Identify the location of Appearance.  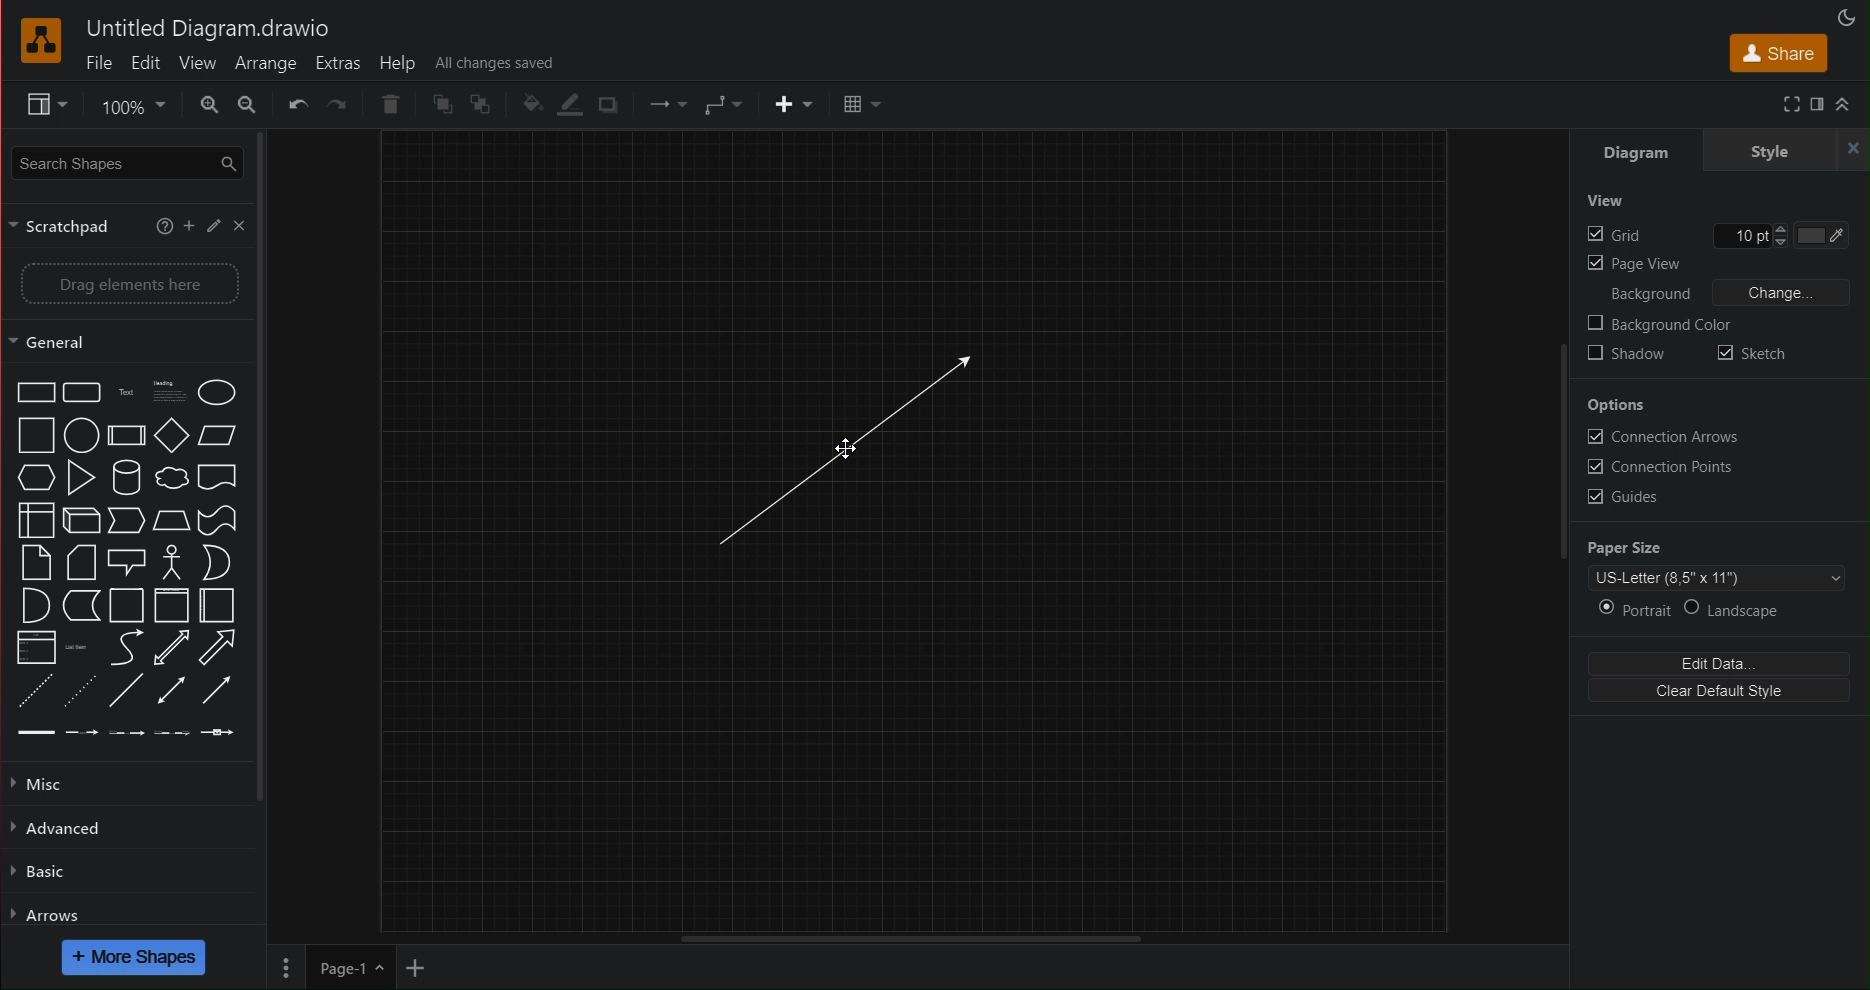
(1851, 14).